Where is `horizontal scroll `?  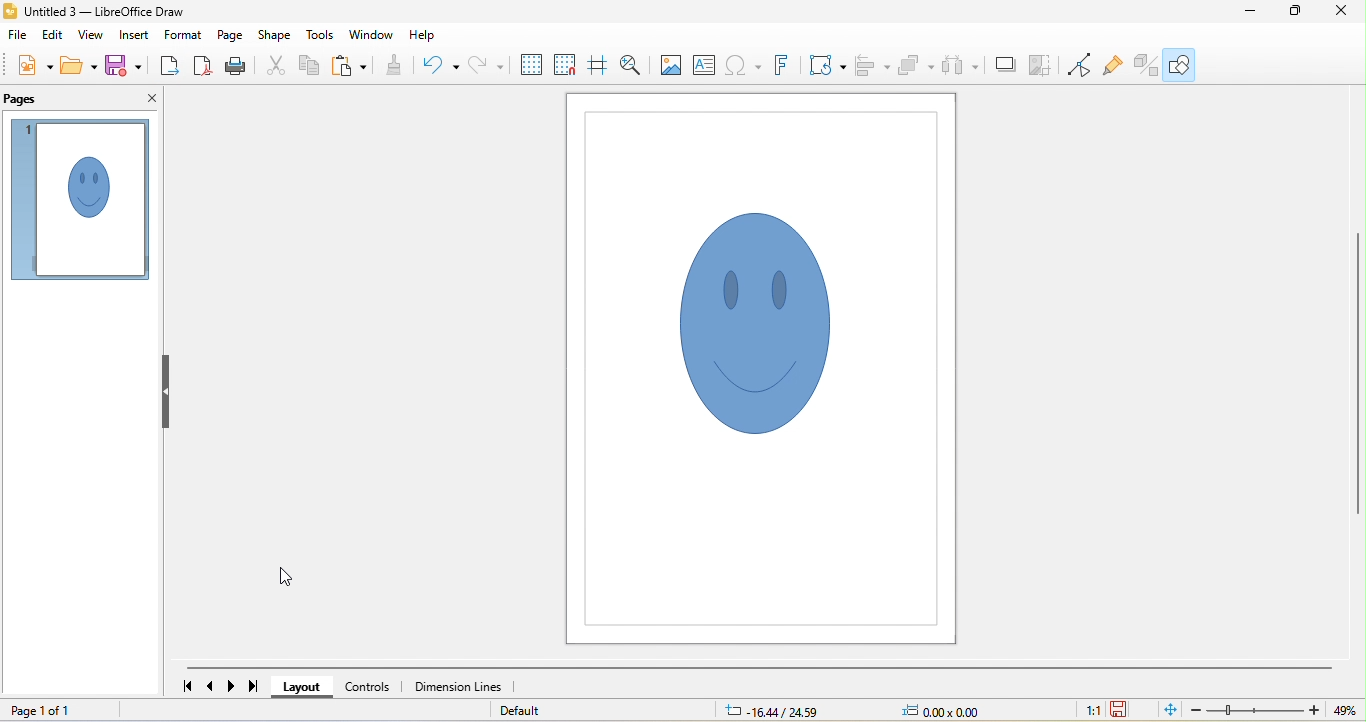 horizontal scroll  is located at coordinates (762, 666).